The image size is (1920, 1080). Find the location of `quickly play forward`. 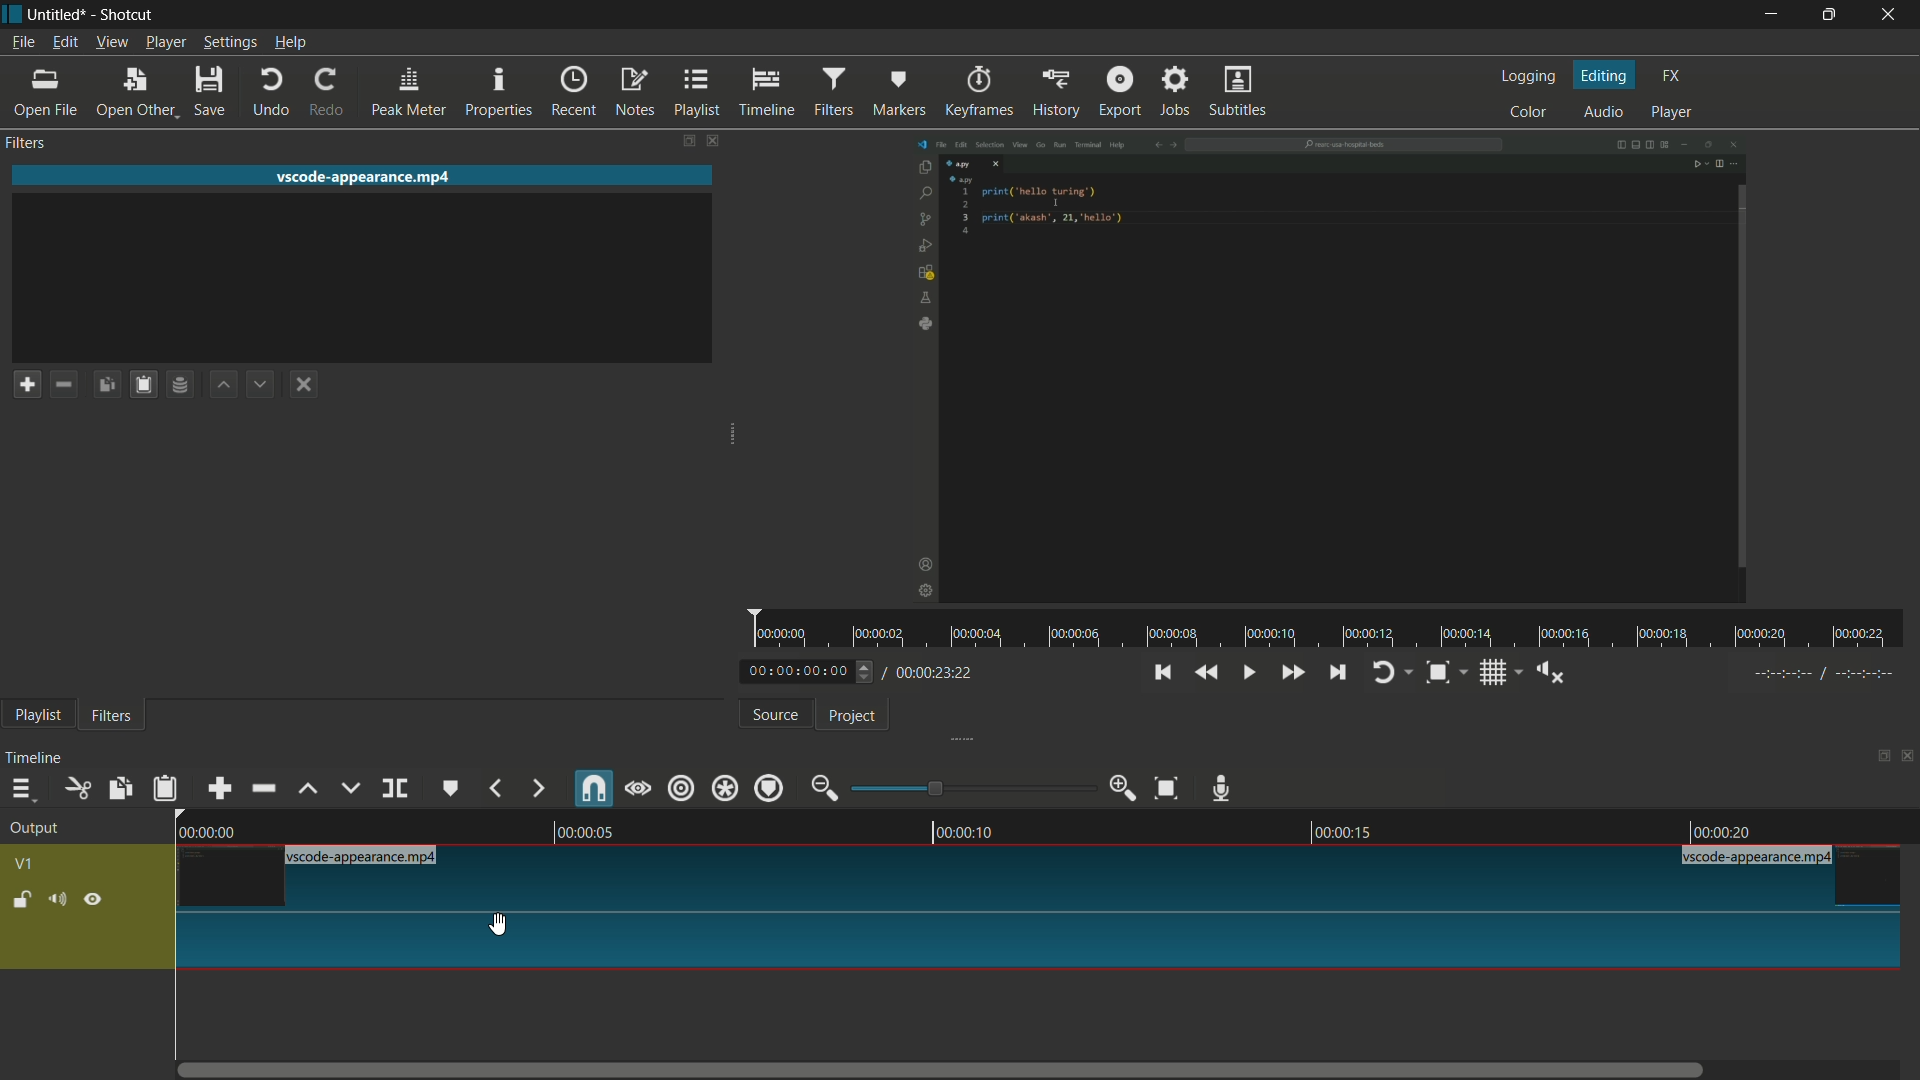

quickly play forward is located at coordinates (1295, 674).